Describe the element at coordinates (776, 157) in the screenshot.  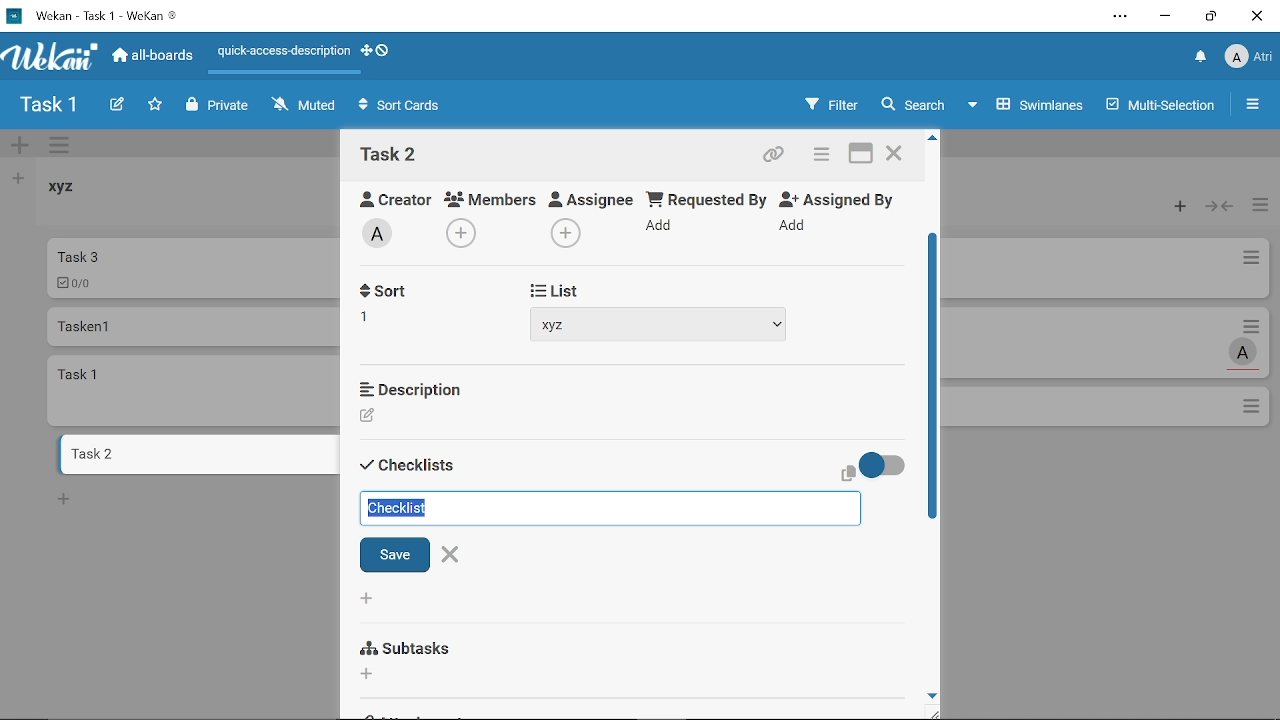
I see `Copy card link to clipboard` at that location.